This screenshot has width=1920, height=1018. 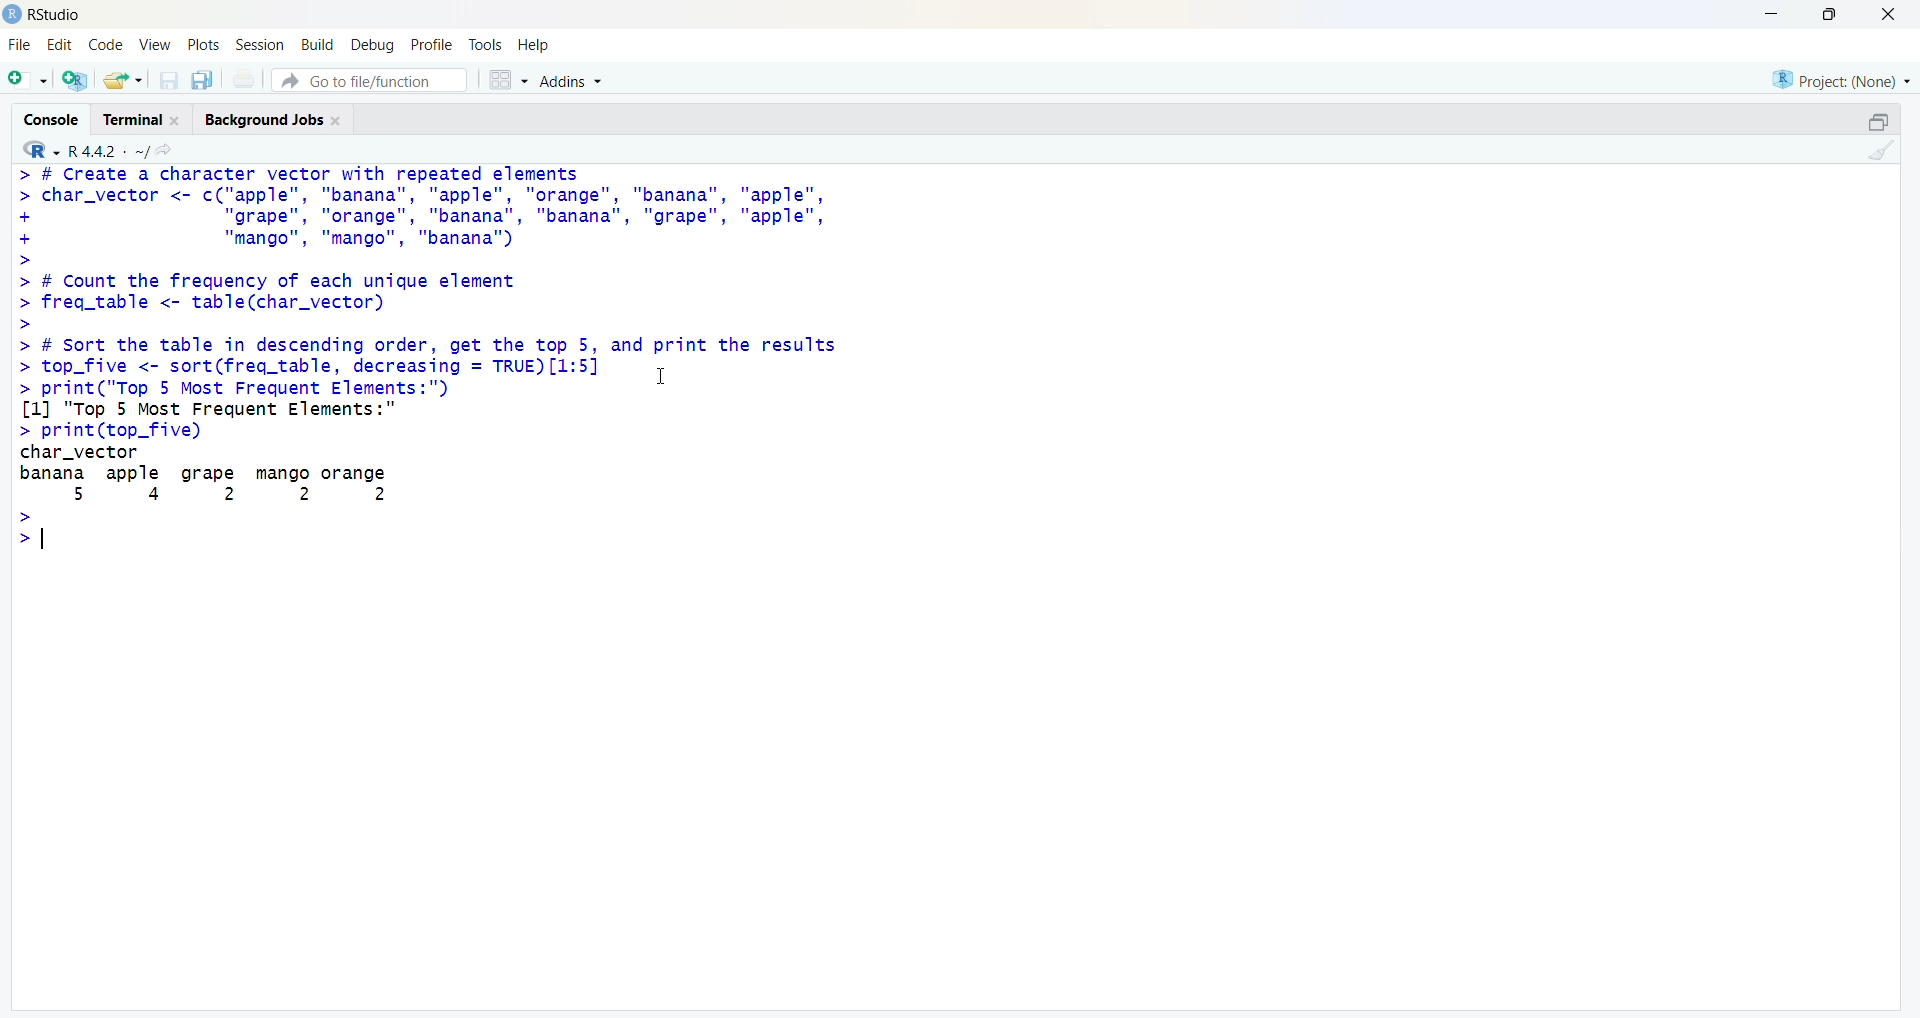 What do you see at coordinates (25, 81) in the screenshot?
I see `New File` at bounding box center [25, 81].